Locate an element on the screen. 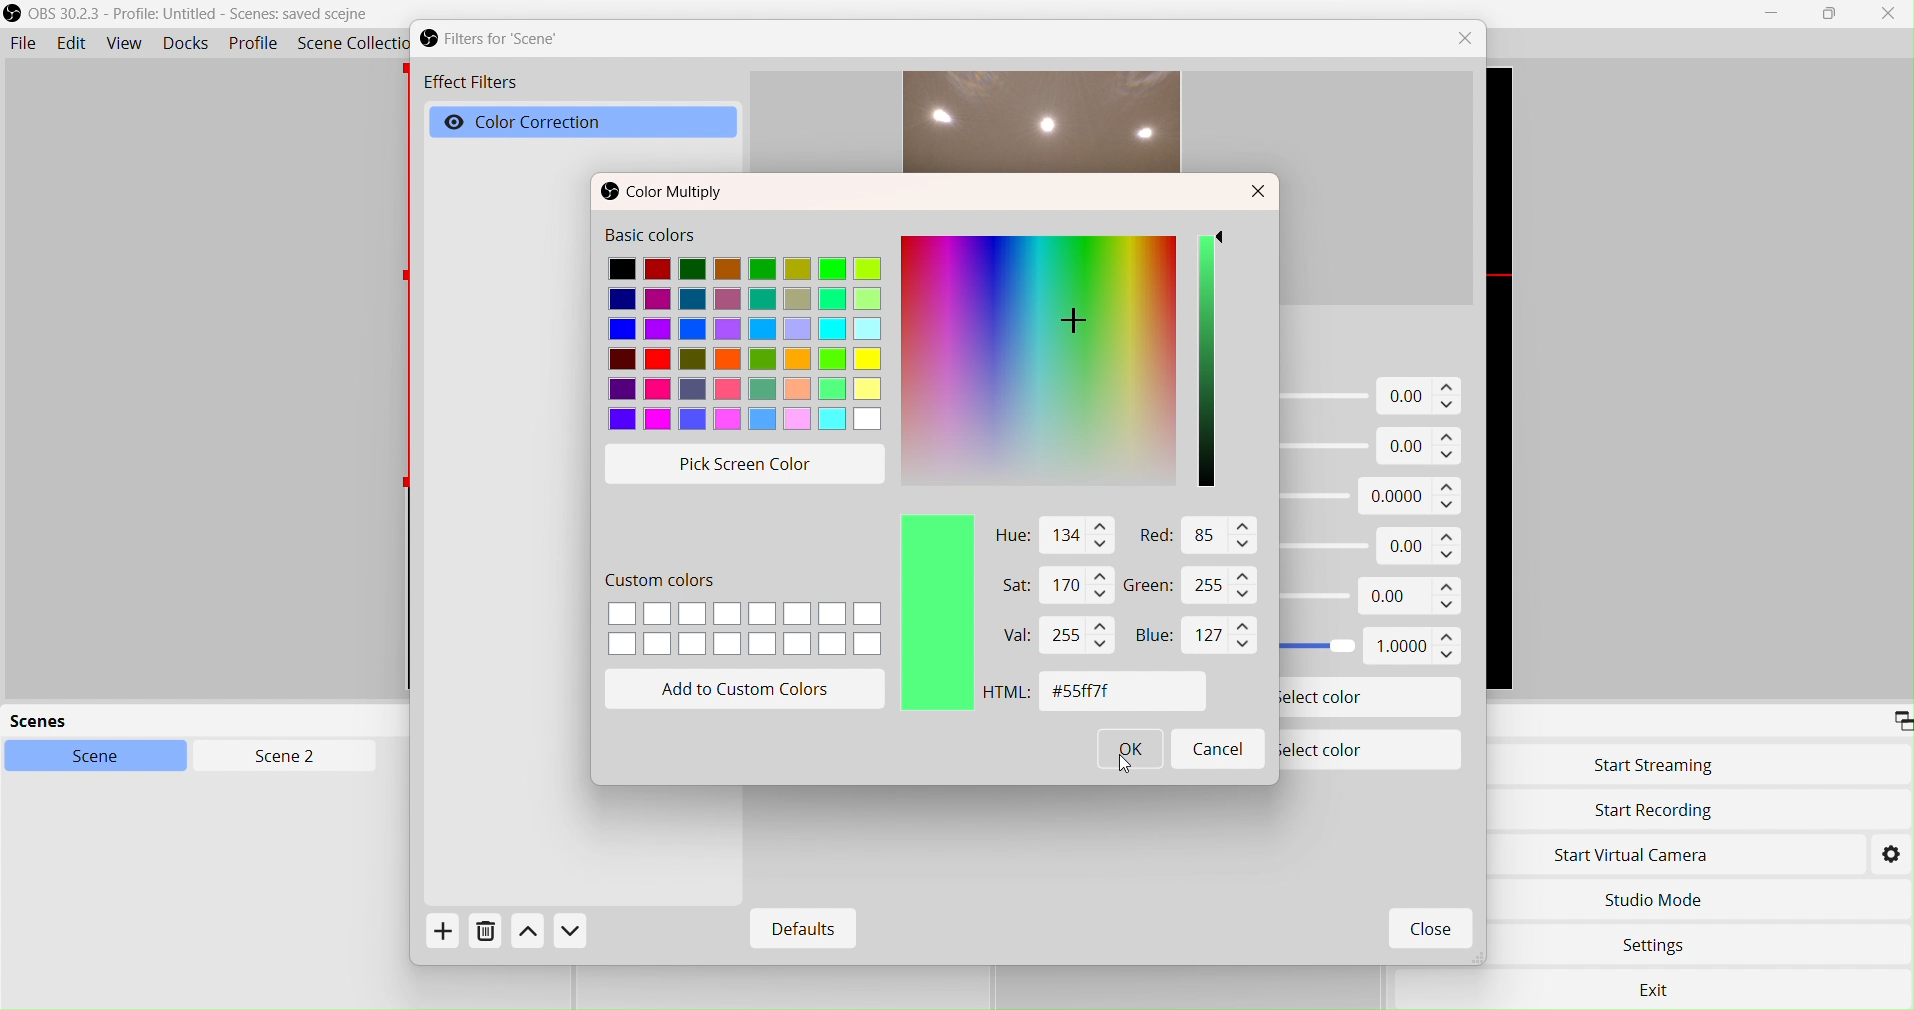 This screenshot has height=1010, width=1914. Blue: 127  is located at coordinates (1190, 637).